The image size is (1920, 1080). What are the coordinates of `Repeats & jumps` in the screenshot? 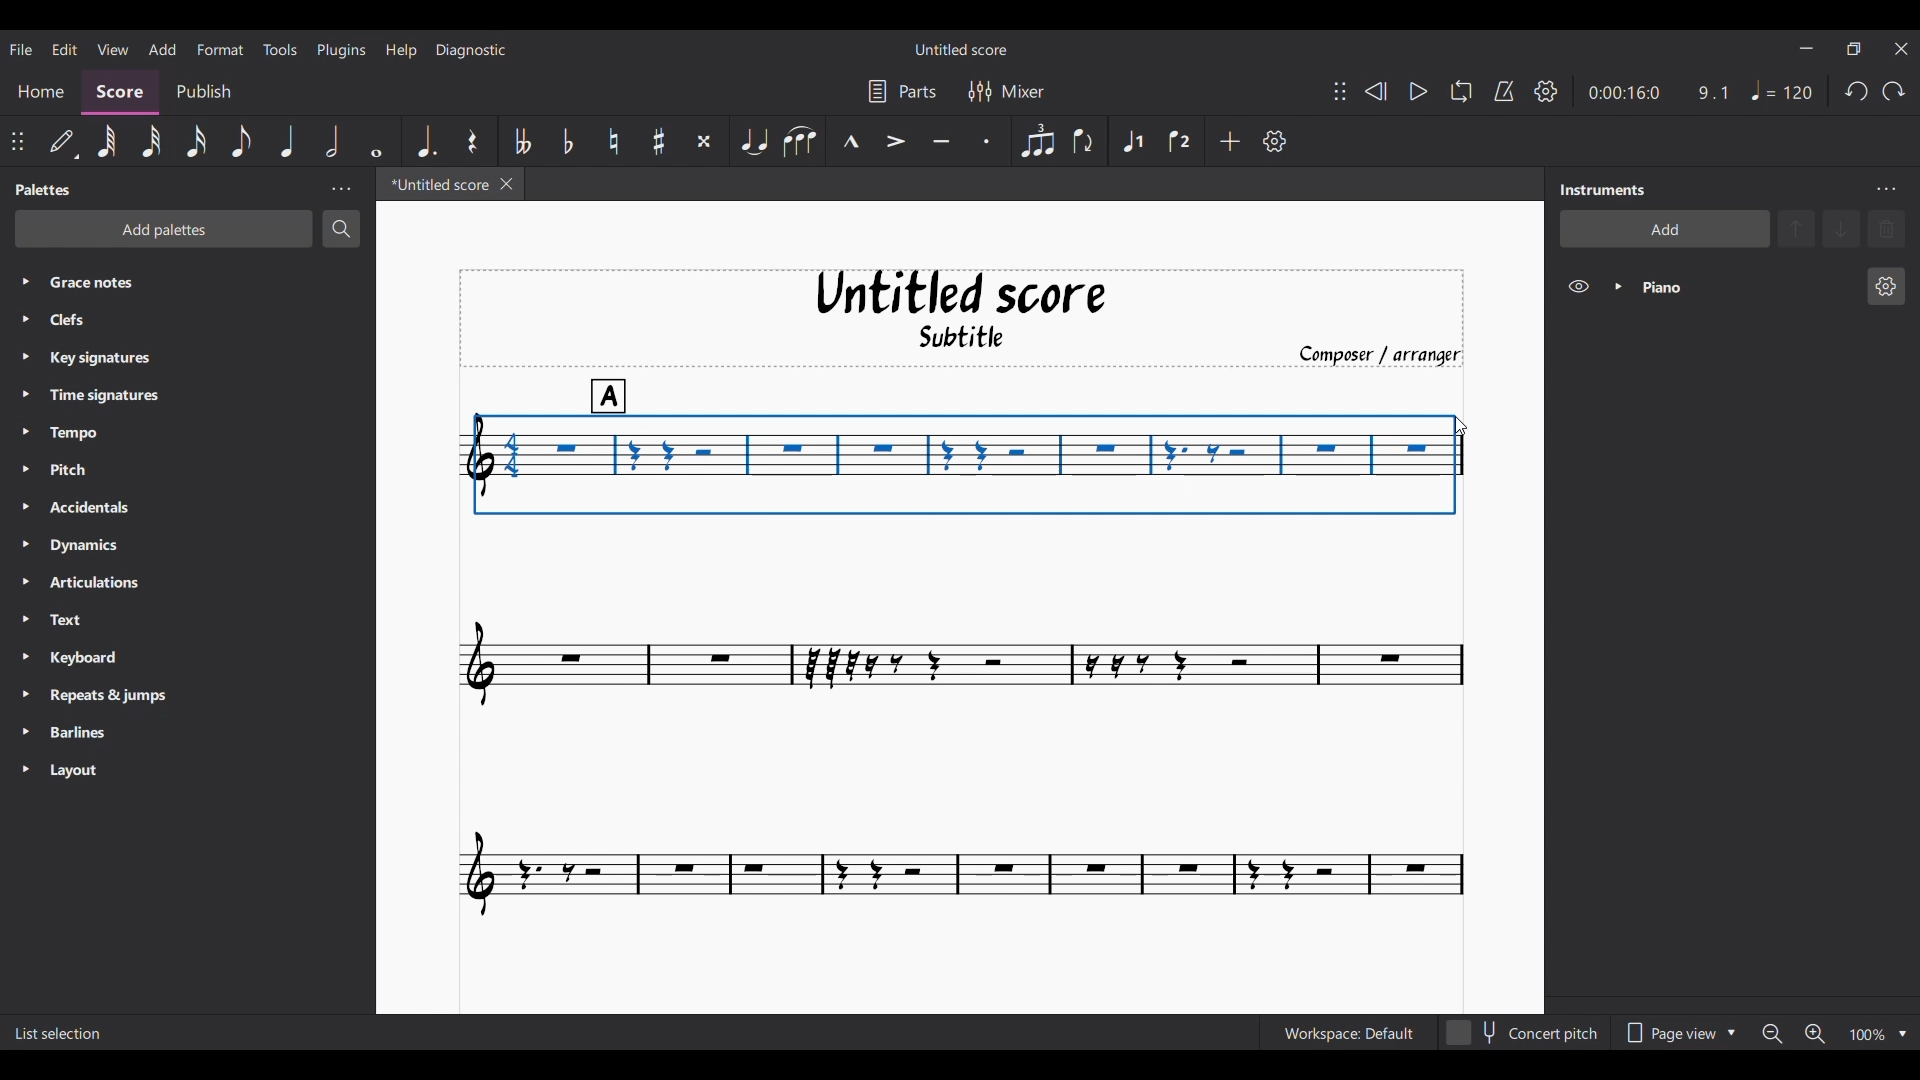 It's located at (118, 695).